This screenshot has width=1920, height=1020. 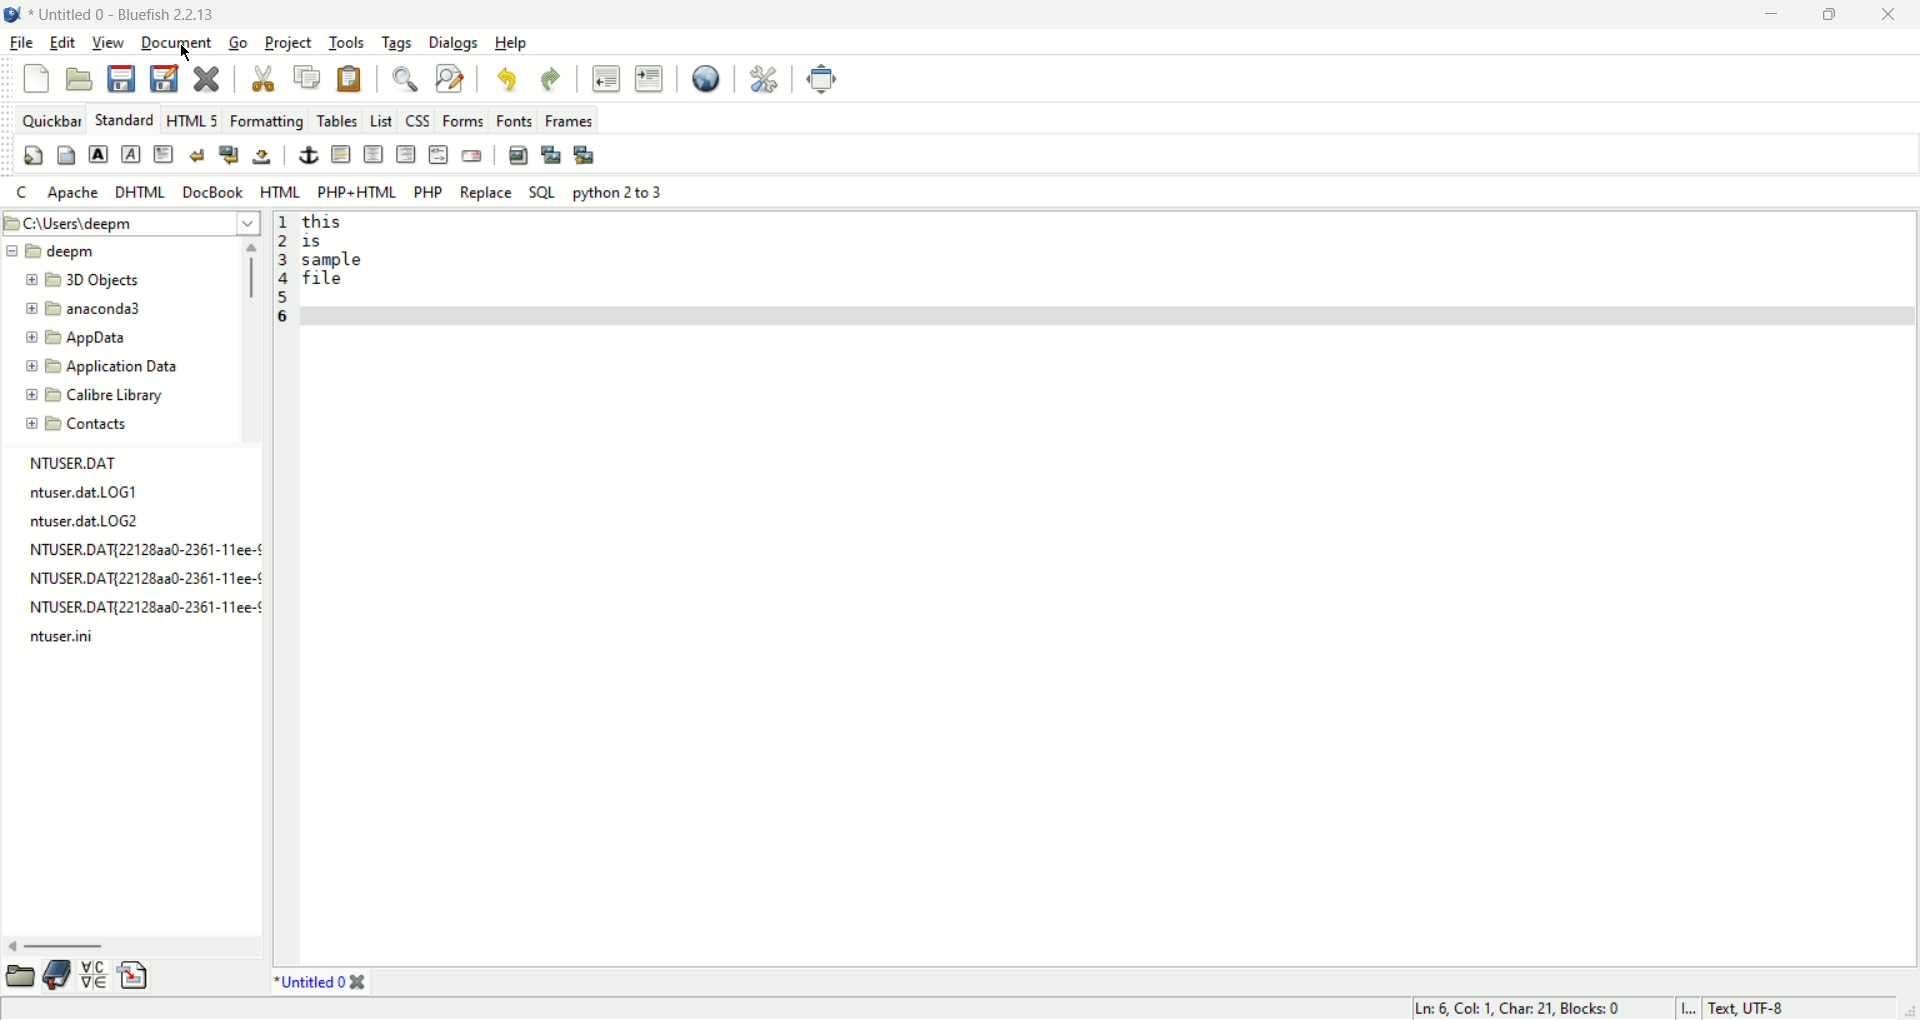 What do you see at coordinates (125, 947) in the screenshot?
I see `horizontal scroll bar` at bounding box center [125, 947].